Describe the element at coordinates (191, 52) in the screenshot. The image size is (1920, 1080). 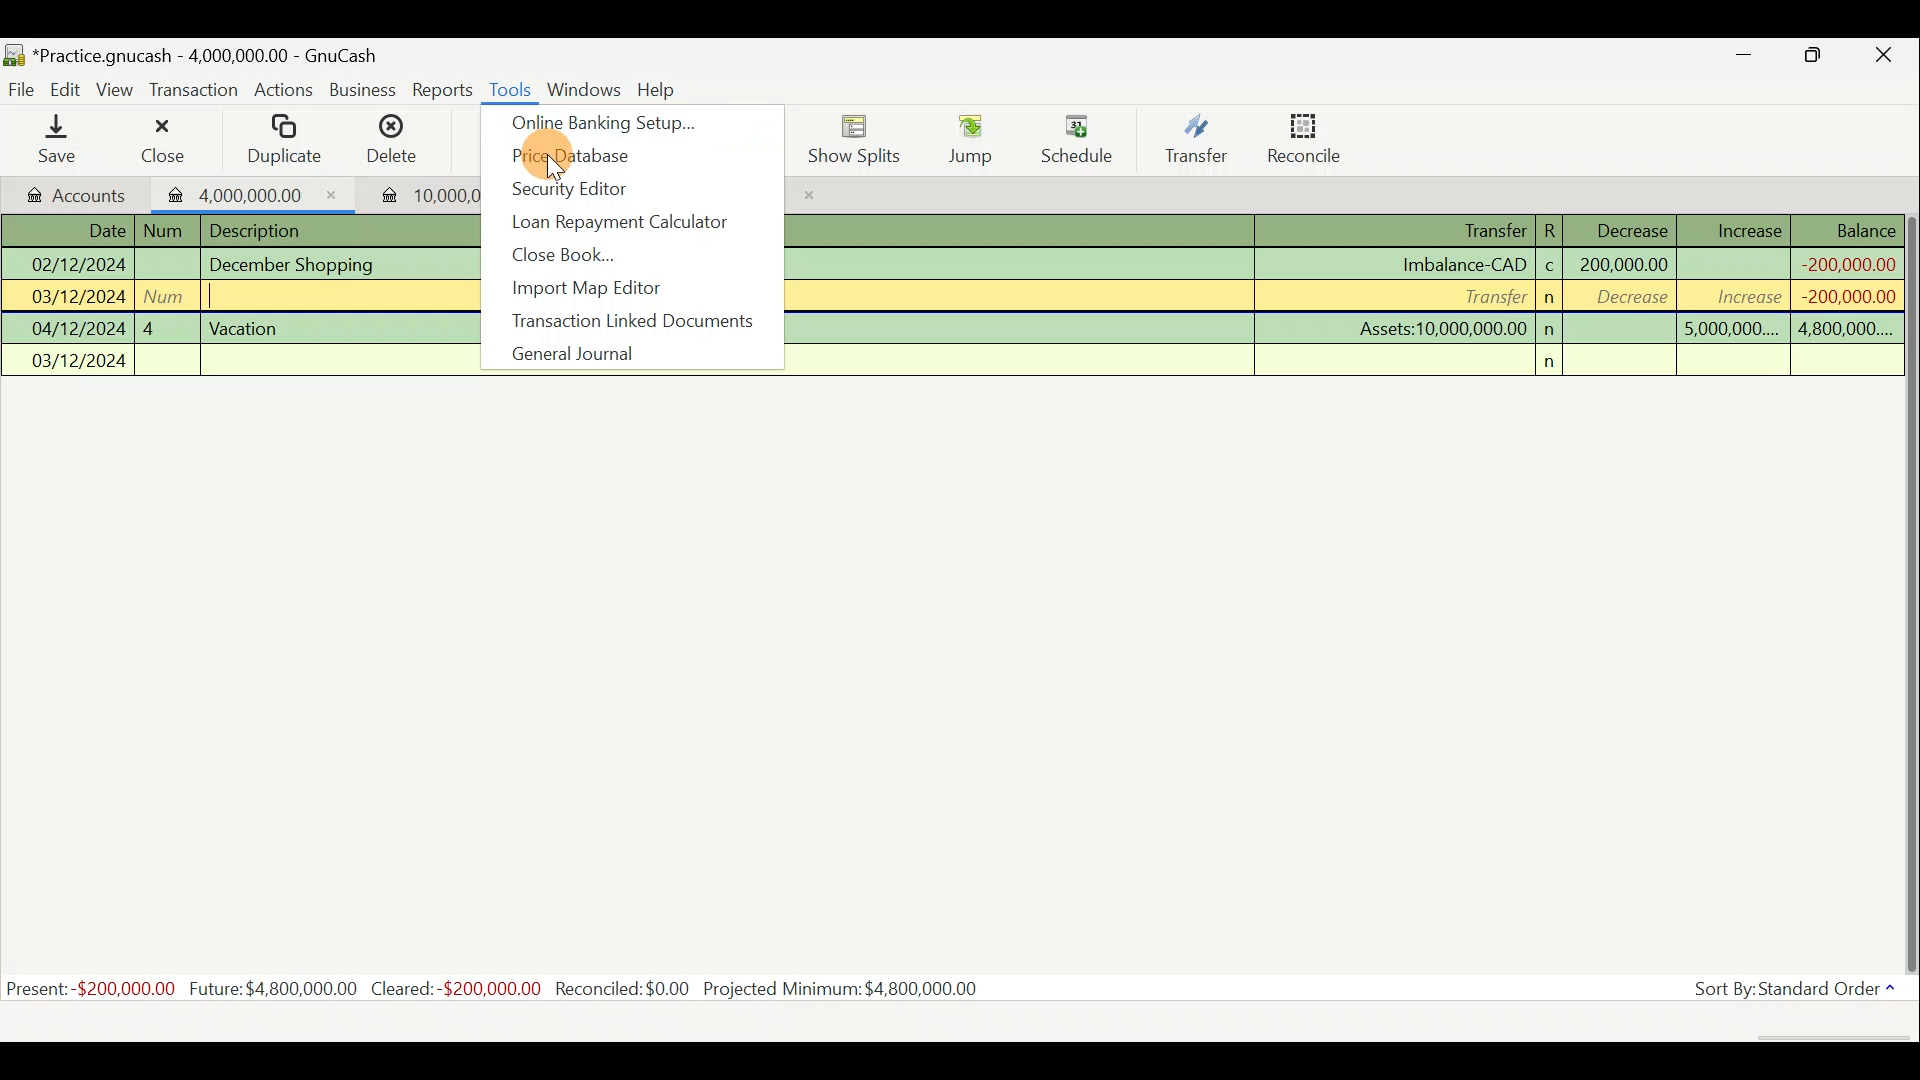
I see `Document name` at that location.